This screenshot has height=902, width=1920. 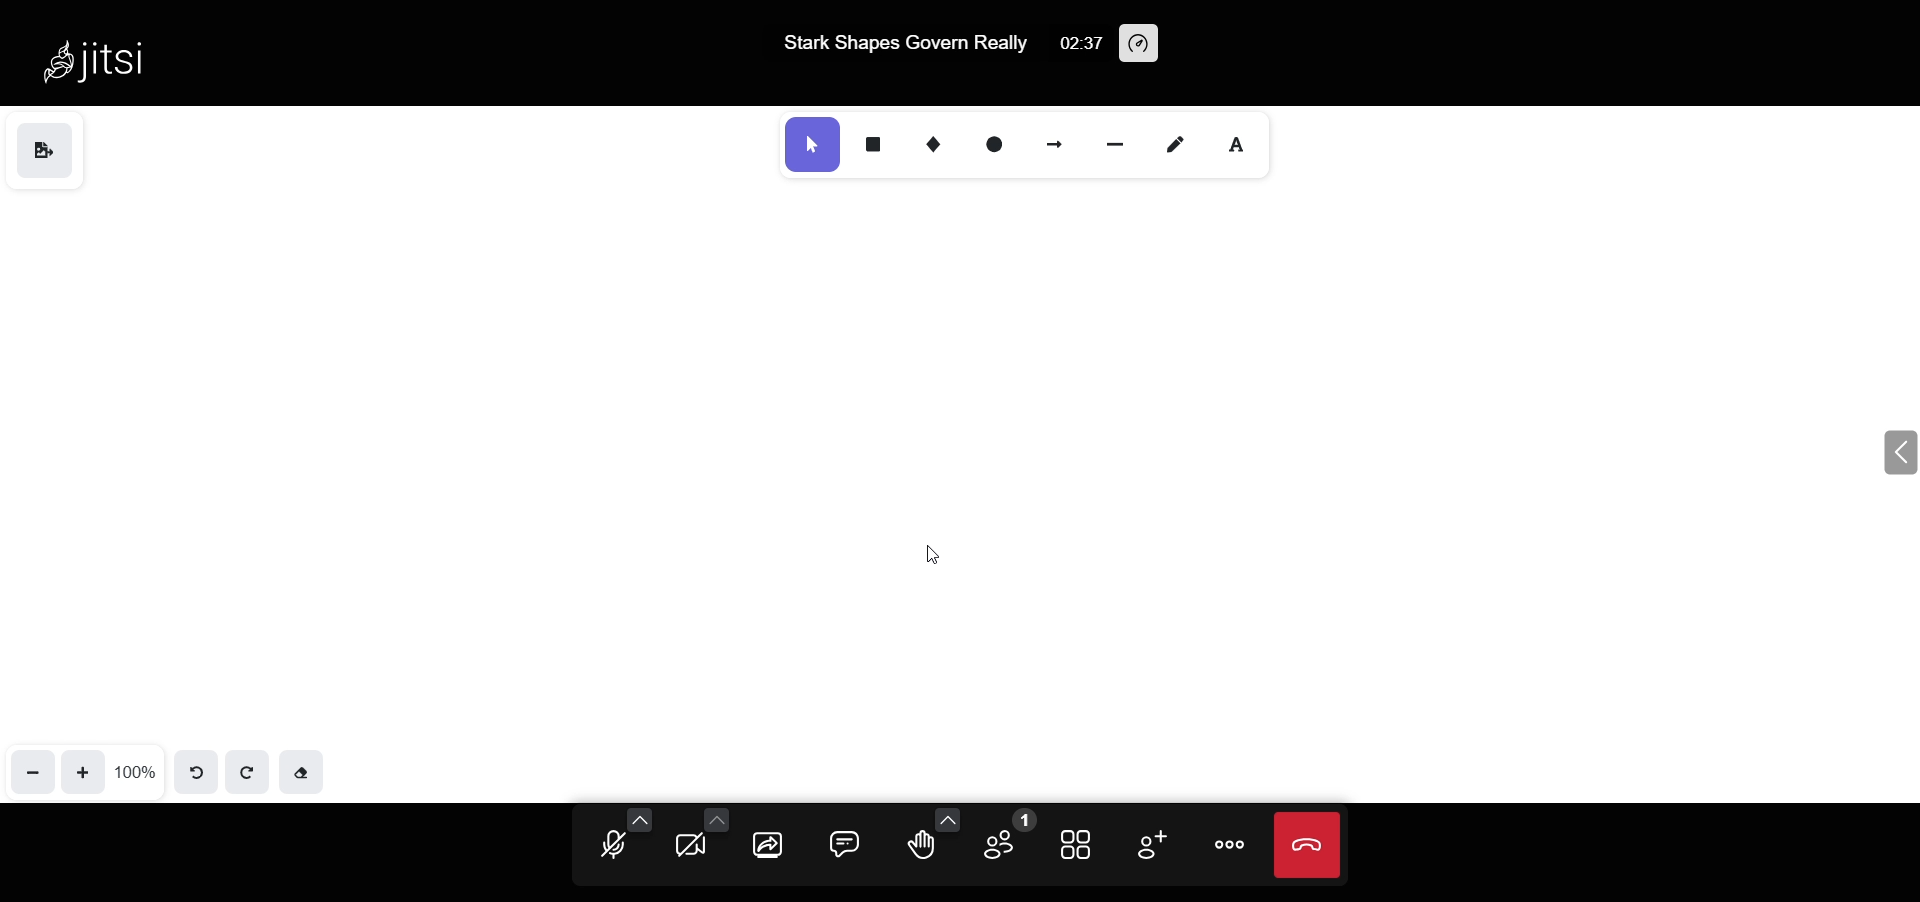 What do you see at coordinates (1228, 845) in the screenshot?
I see `more` at bounding box center [1228, 845].